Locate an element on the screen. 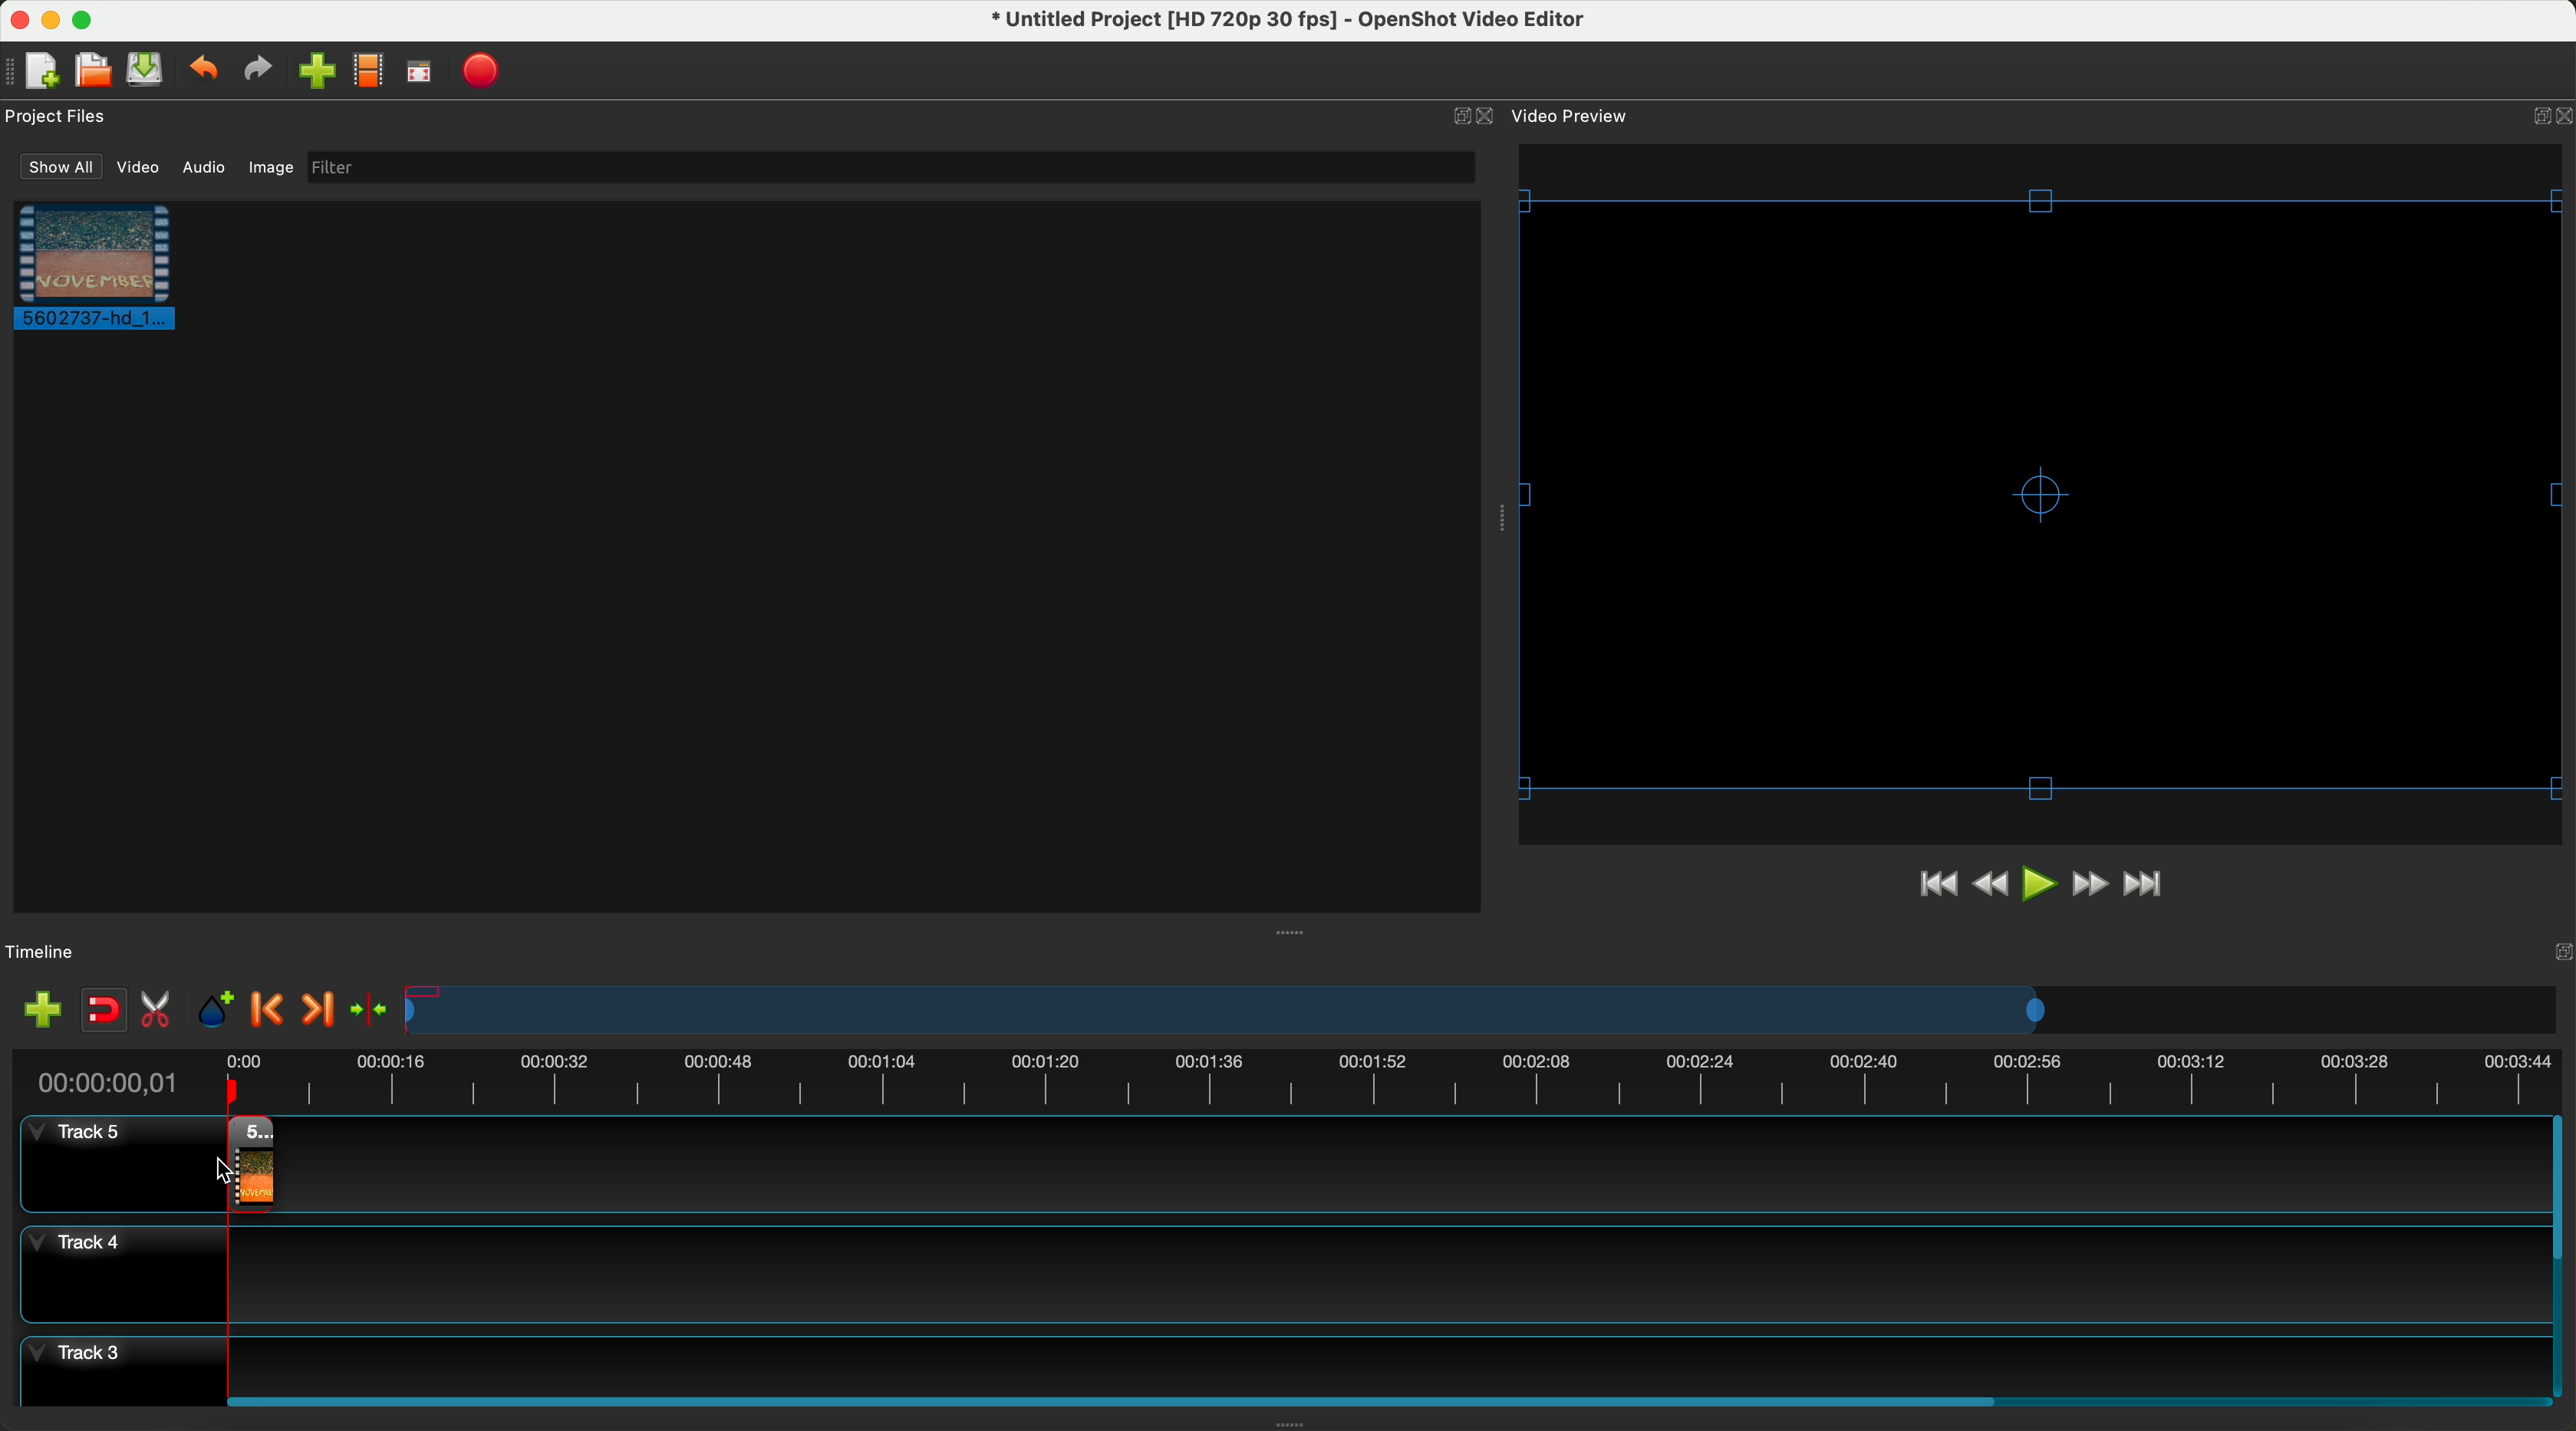  next marker is located at coordinates (325, 1005).